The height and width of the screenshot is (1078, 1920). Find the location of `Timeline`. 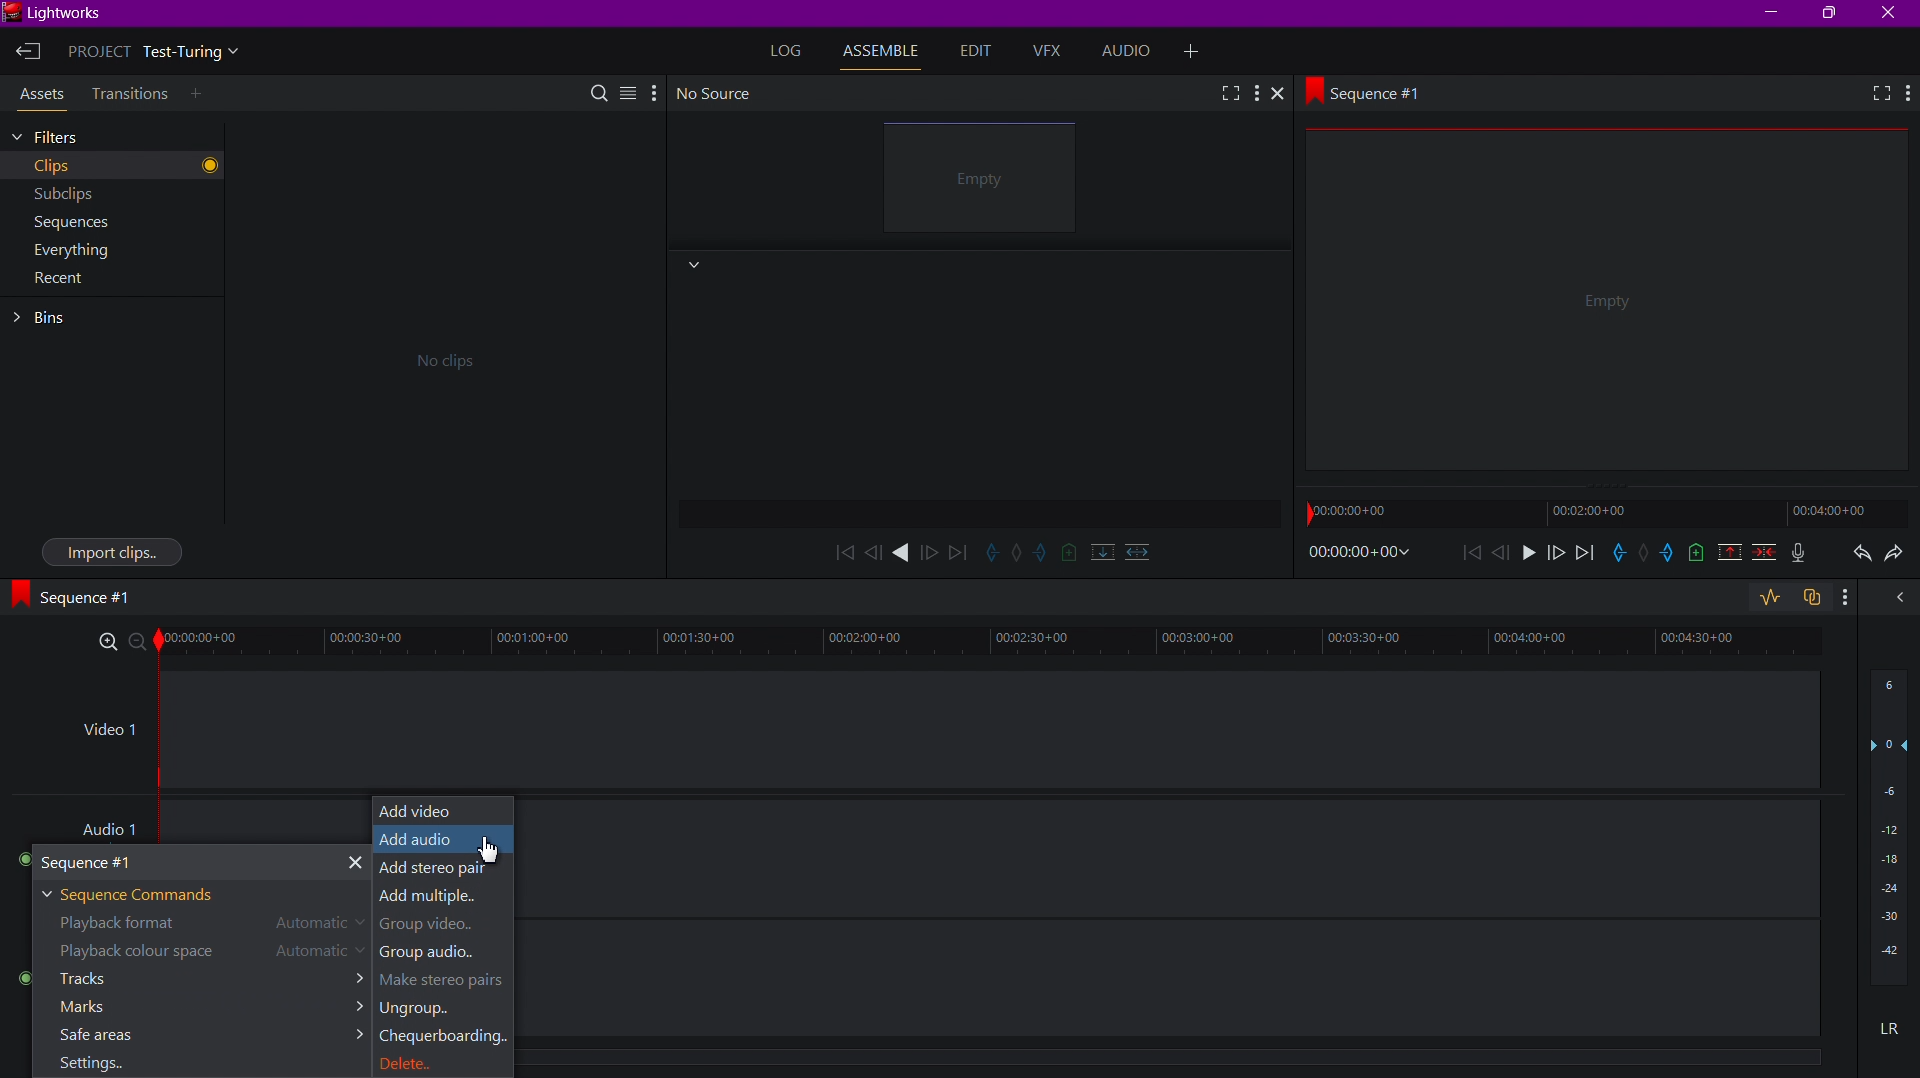

Timeline is located at coordinates (1001, 644).